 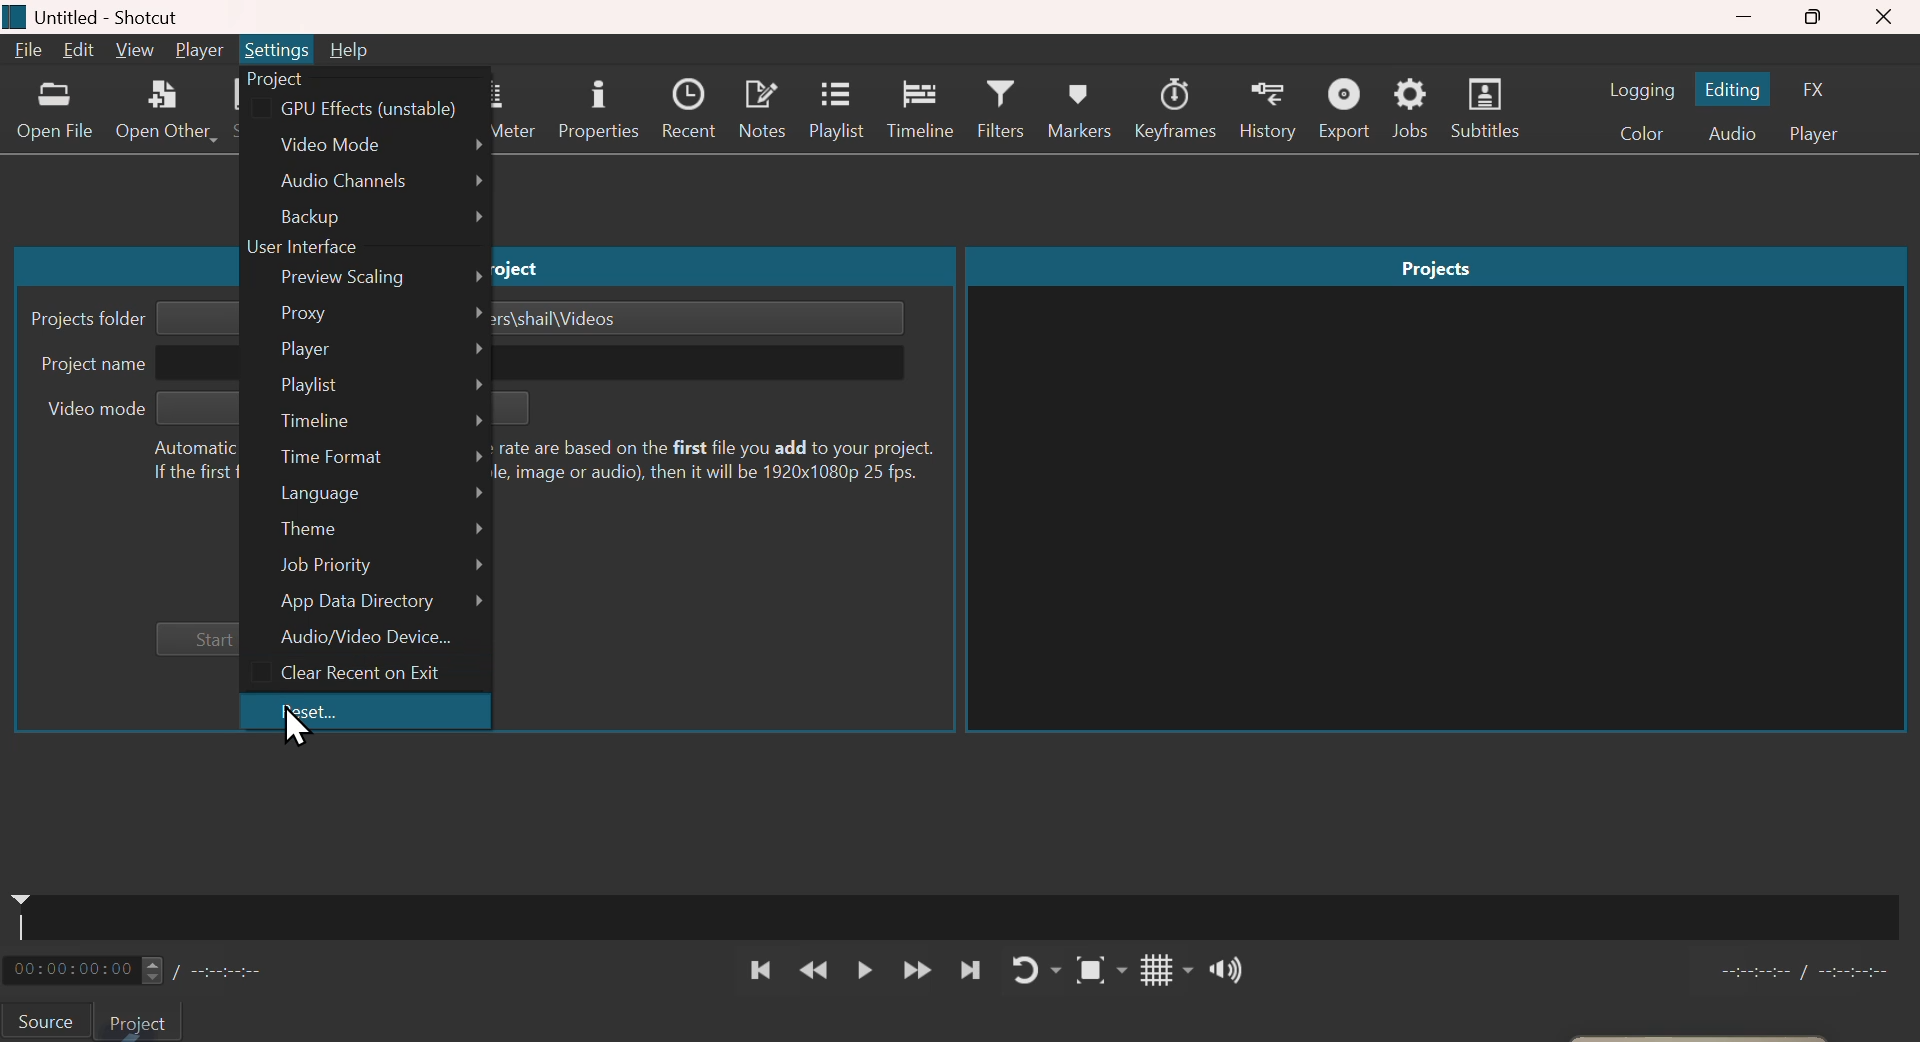 I want to click on Time format, so click(x=365, y=458).